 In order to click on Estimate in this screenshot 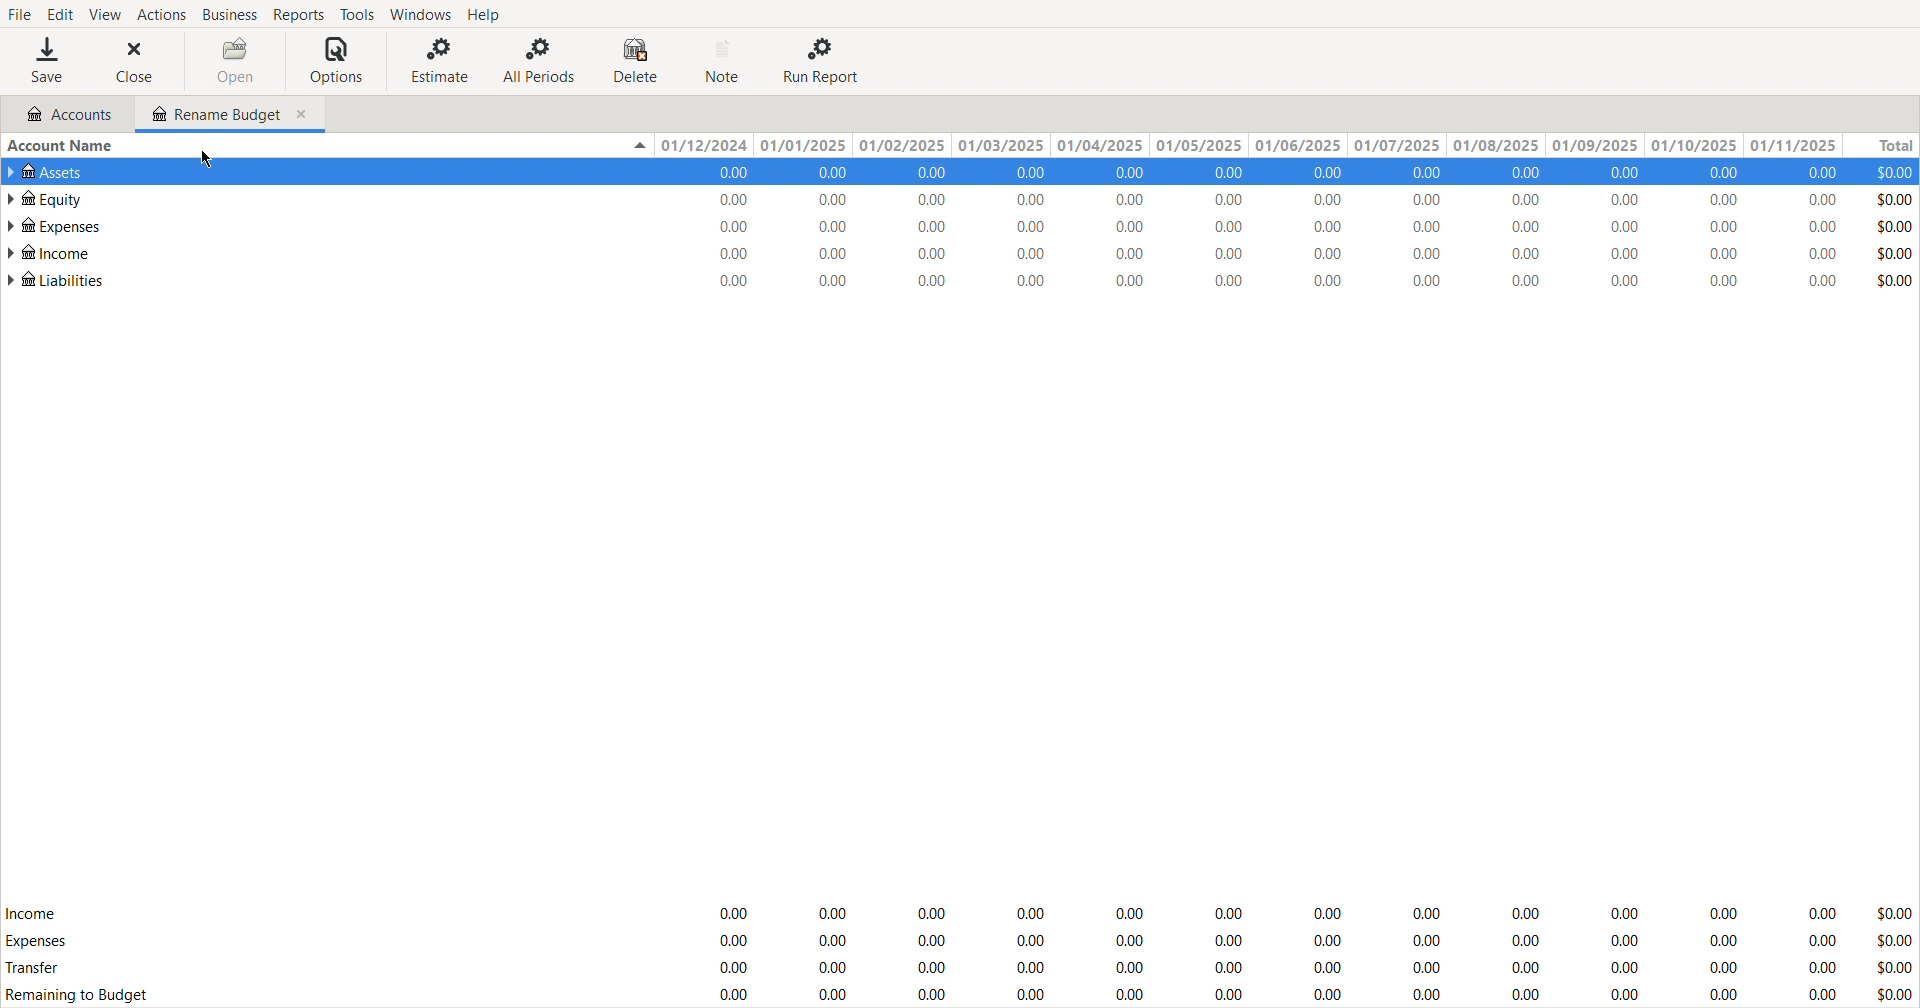, I will do `click(435, 60)`.